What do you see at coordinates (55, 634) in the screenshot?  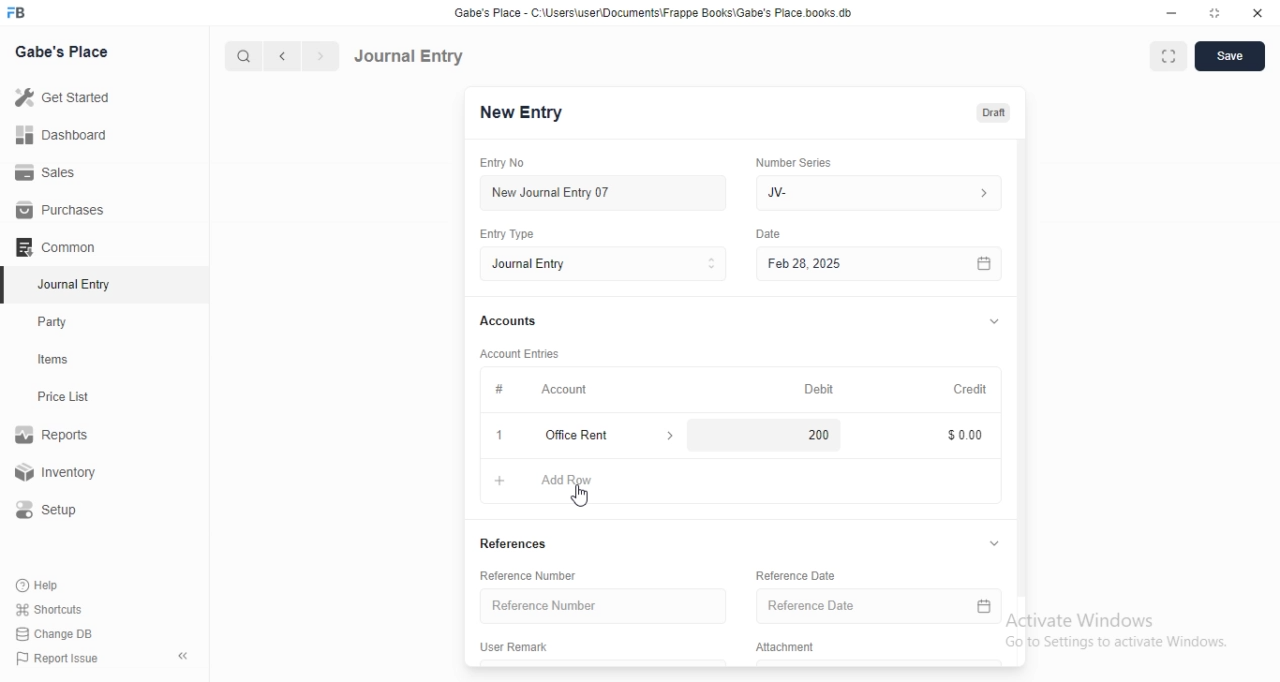 I see `‘Change DB` at bounding box center [55, 634].